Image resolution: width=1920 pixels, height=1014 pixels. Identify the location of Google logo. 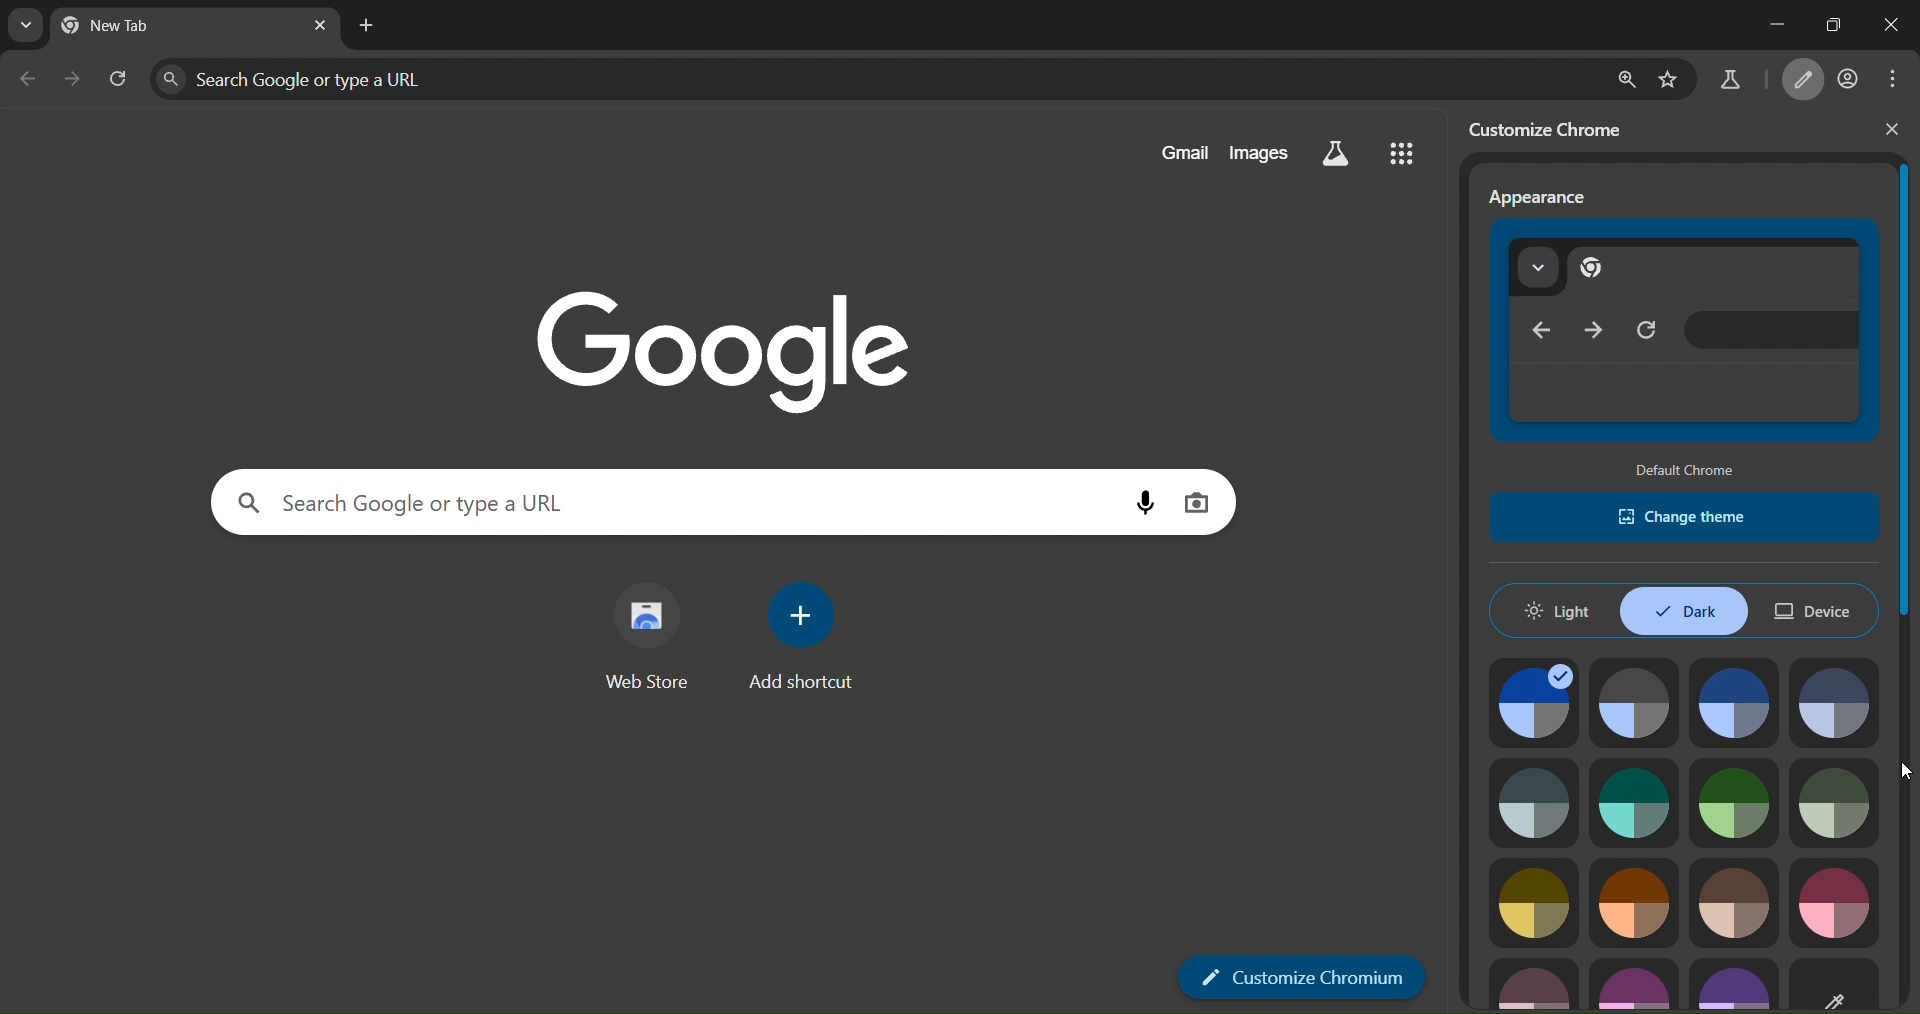
(700, 346).